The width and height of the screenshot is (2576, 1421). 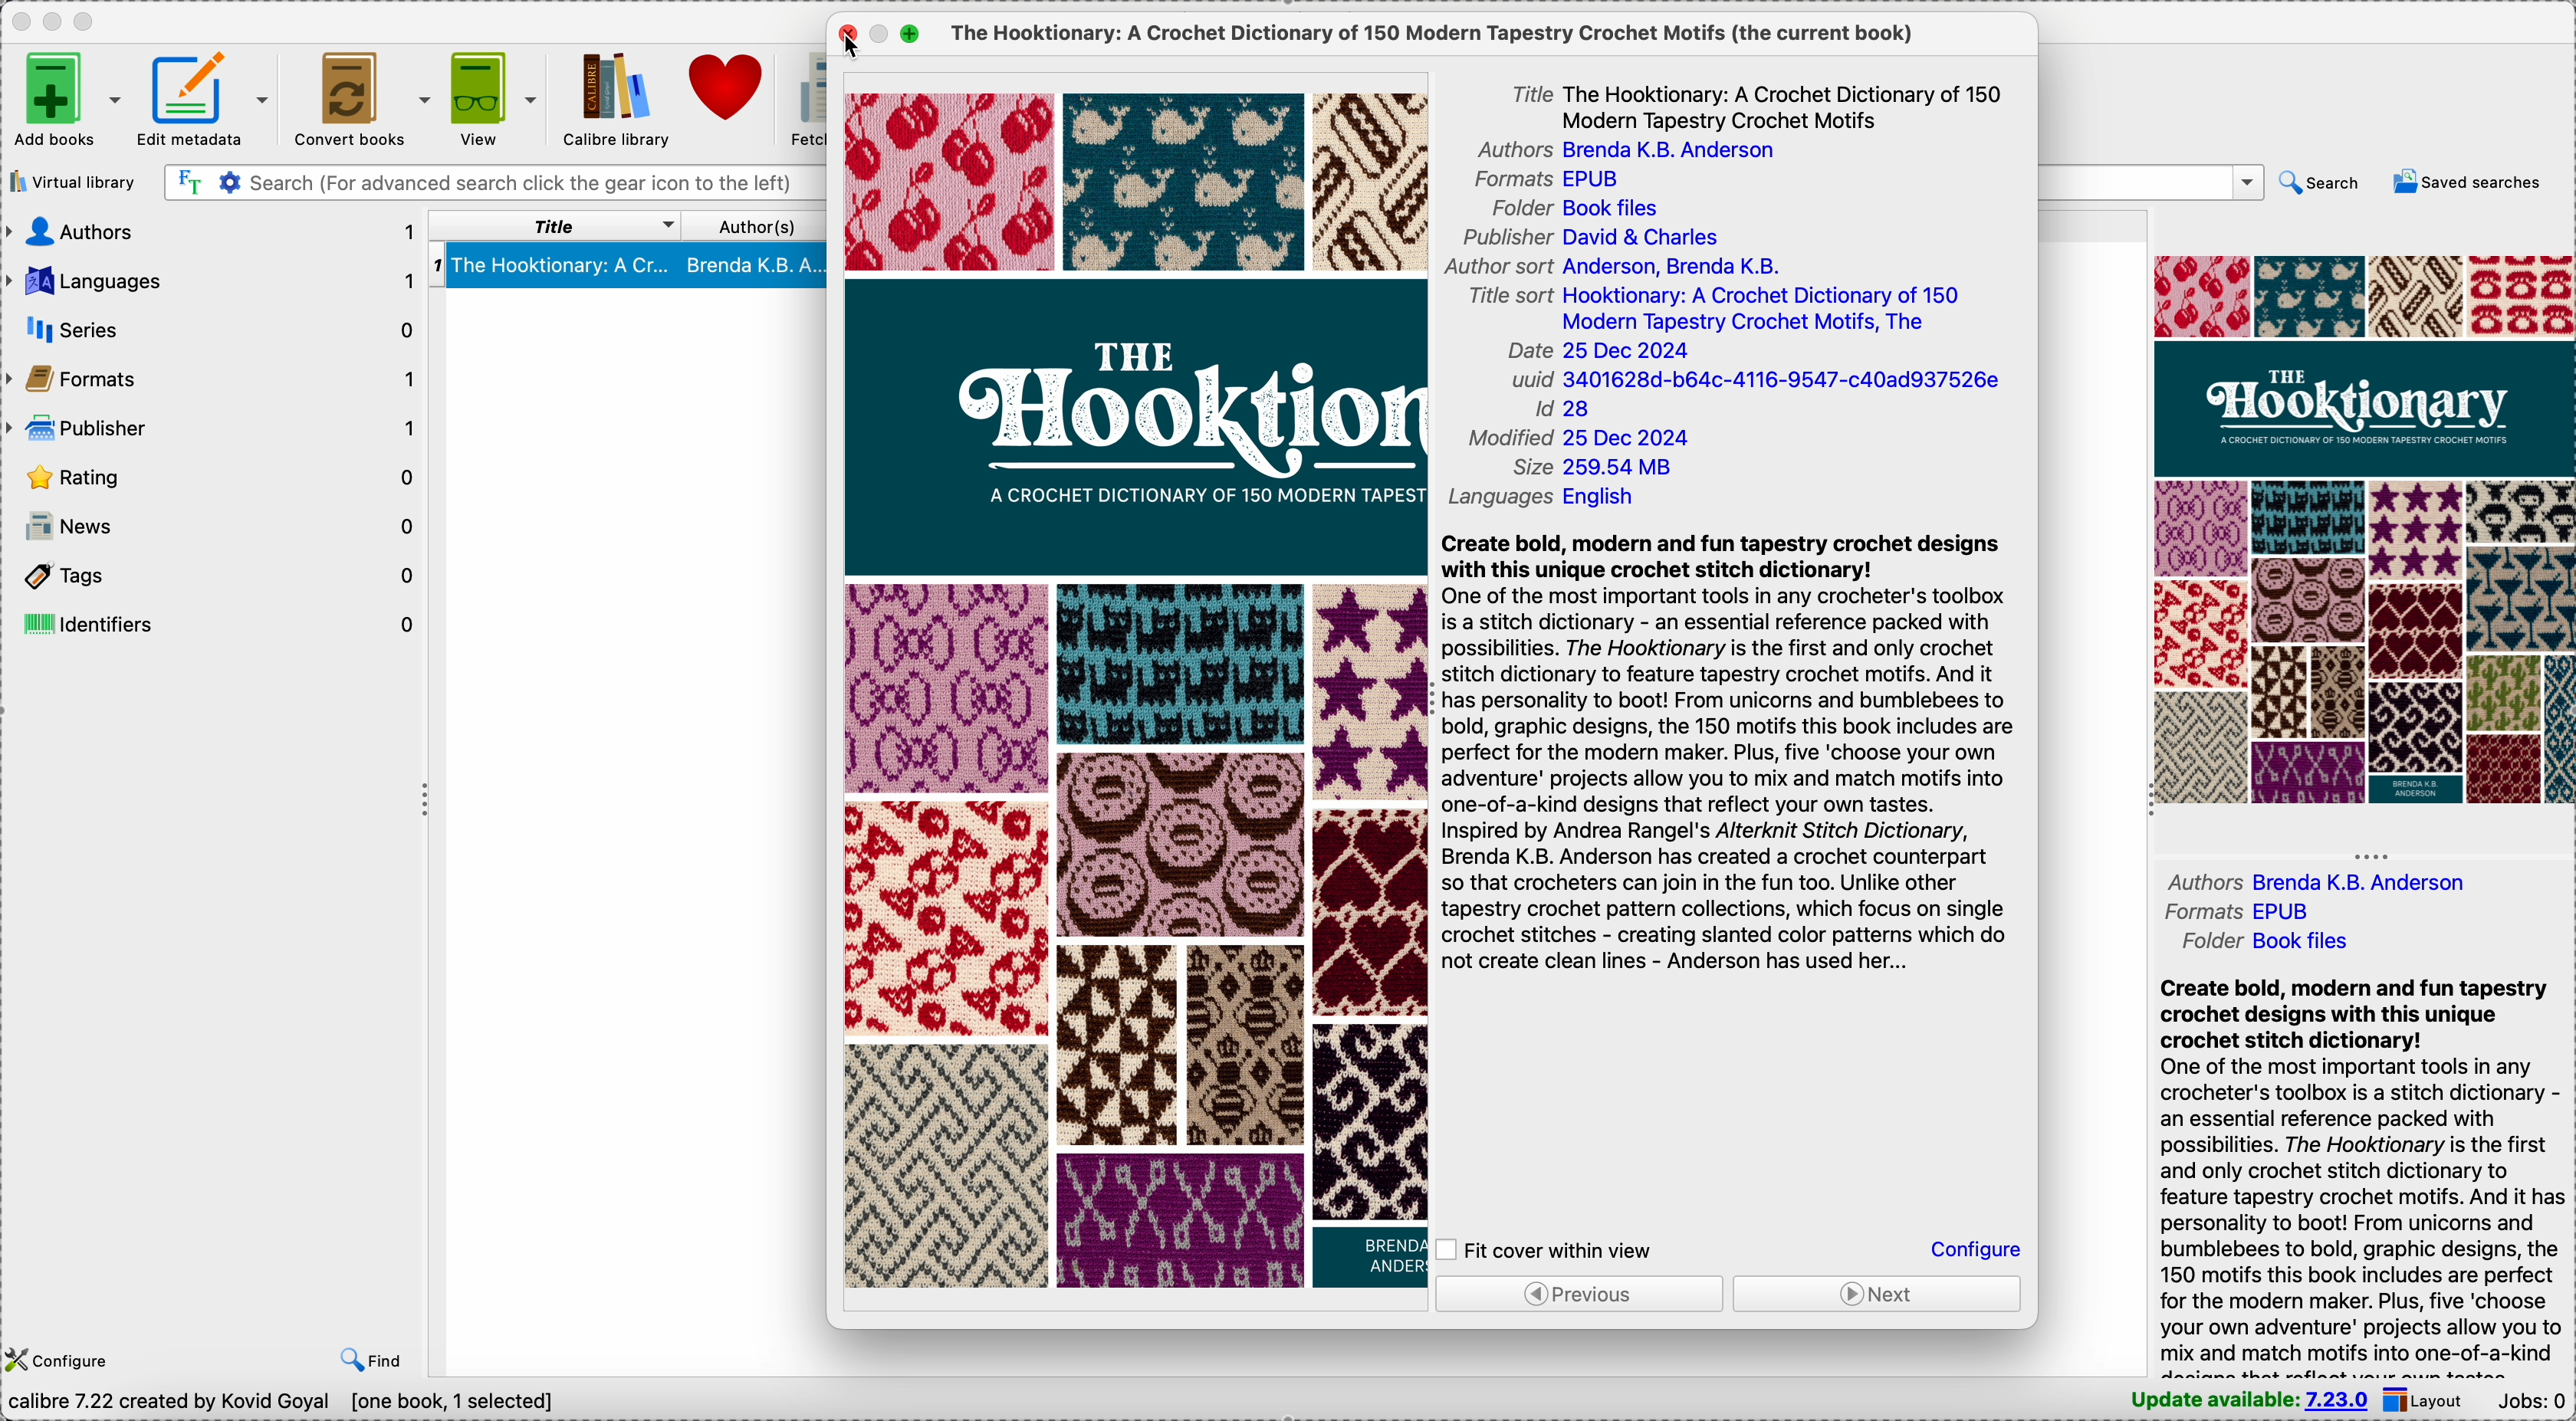 I want to click on maximize, so click(x=913, y=38).